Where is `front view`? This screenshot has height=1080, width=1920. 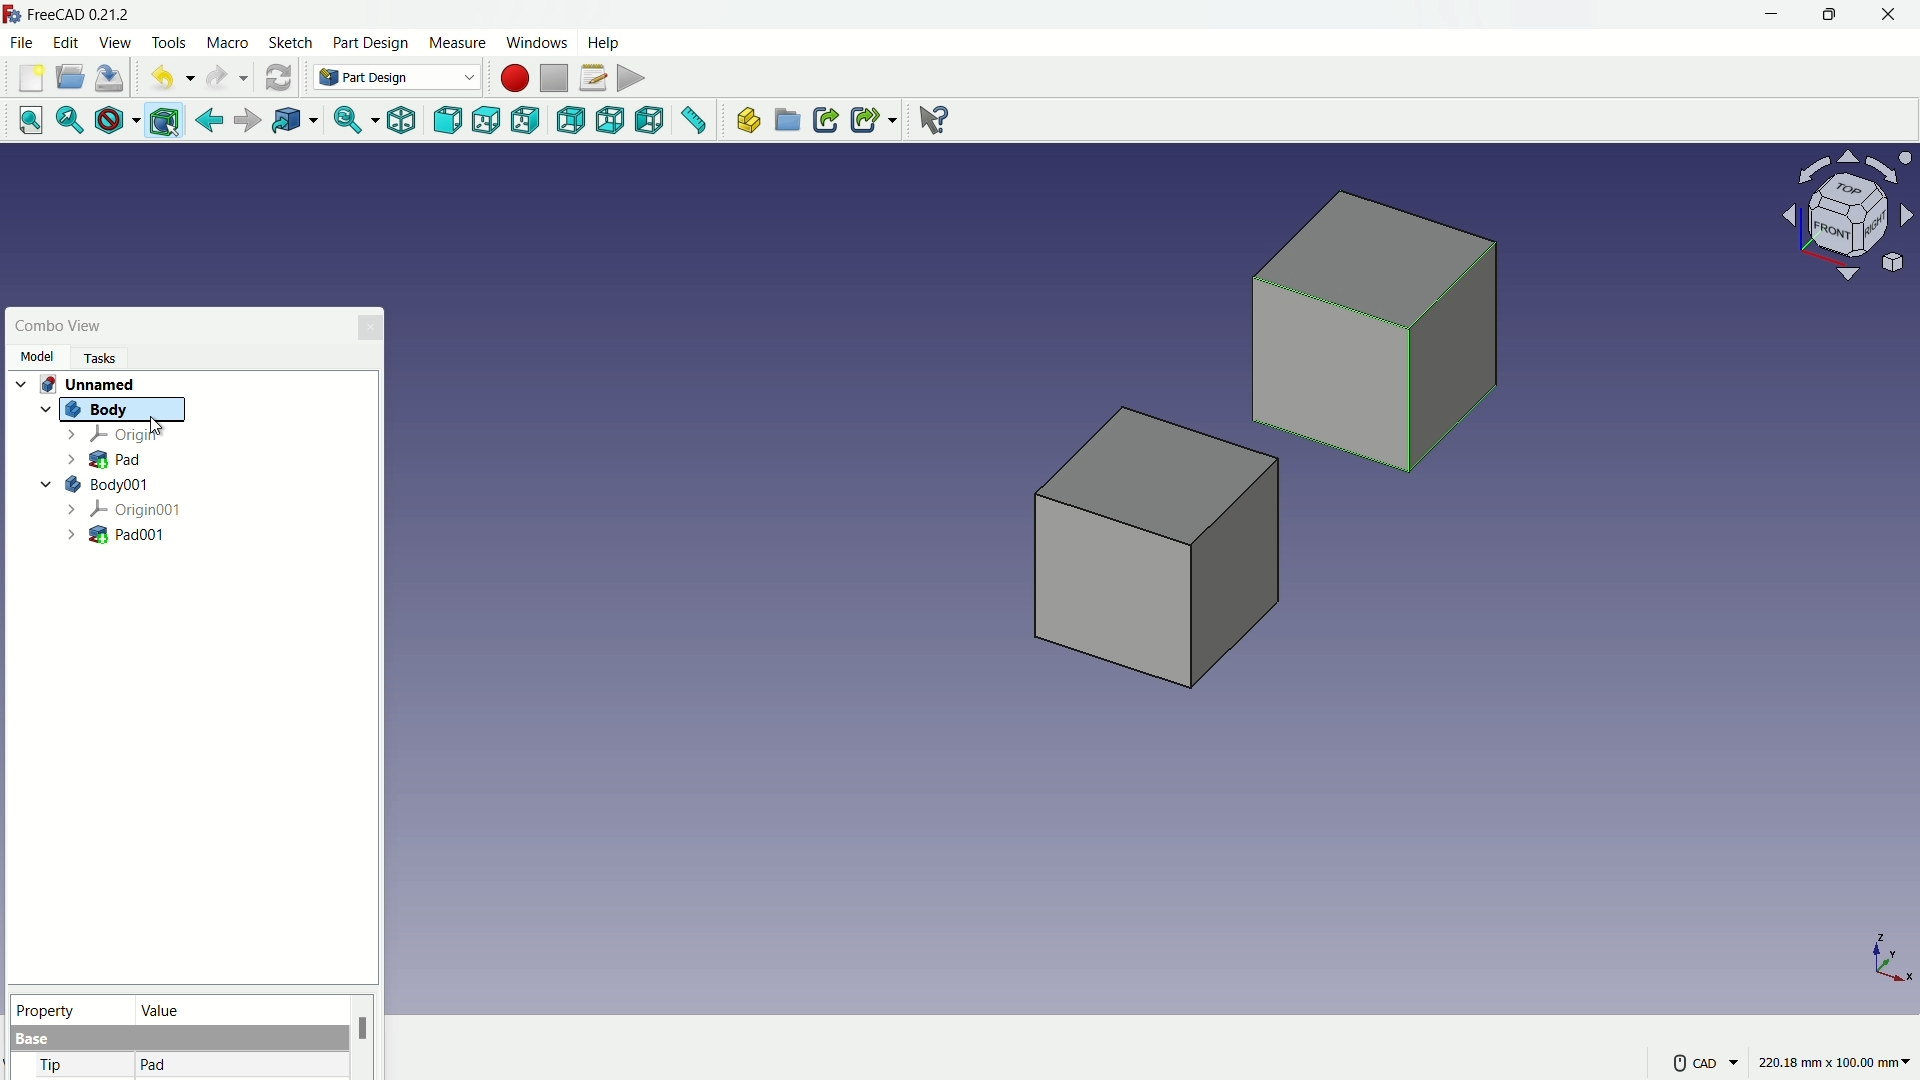 front view is located at coordinates (450, 121).